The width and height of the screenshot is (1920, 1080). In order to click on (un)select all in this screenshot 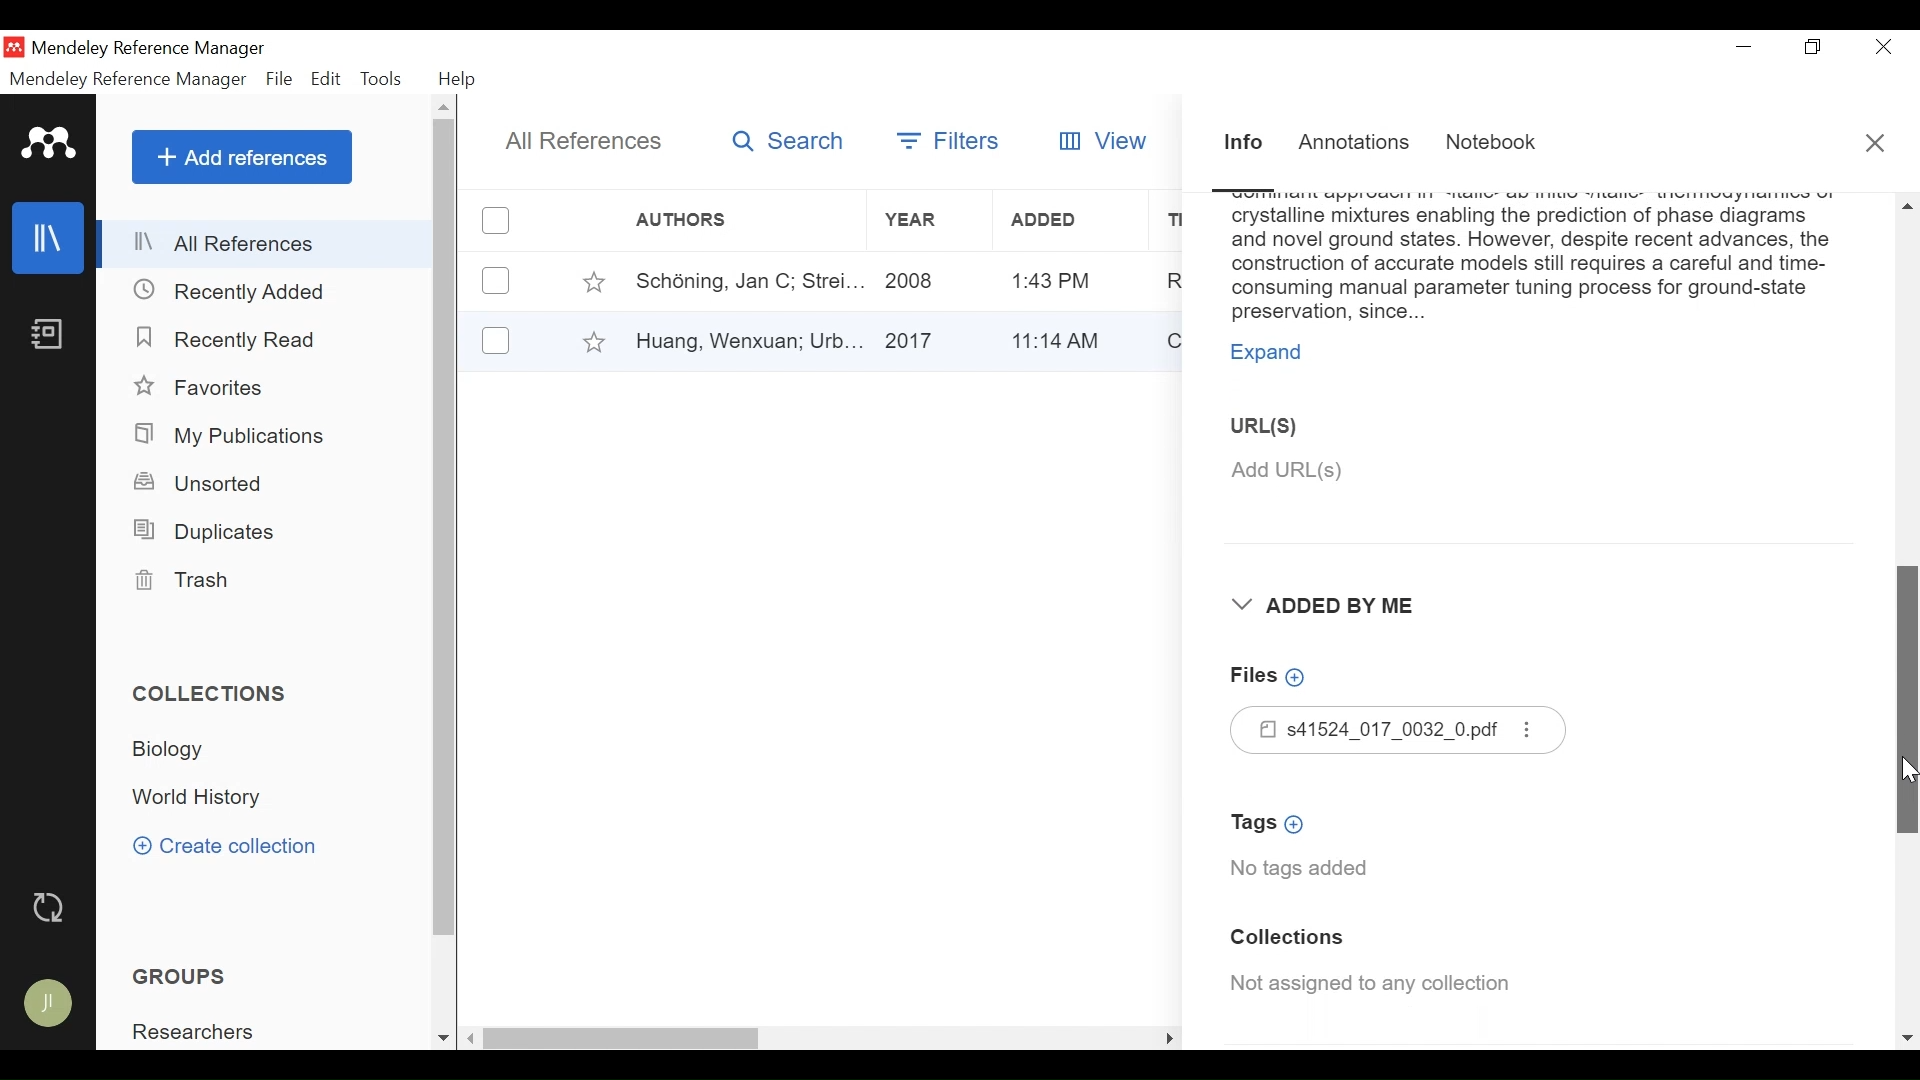, I will do `click(496, 221)`.